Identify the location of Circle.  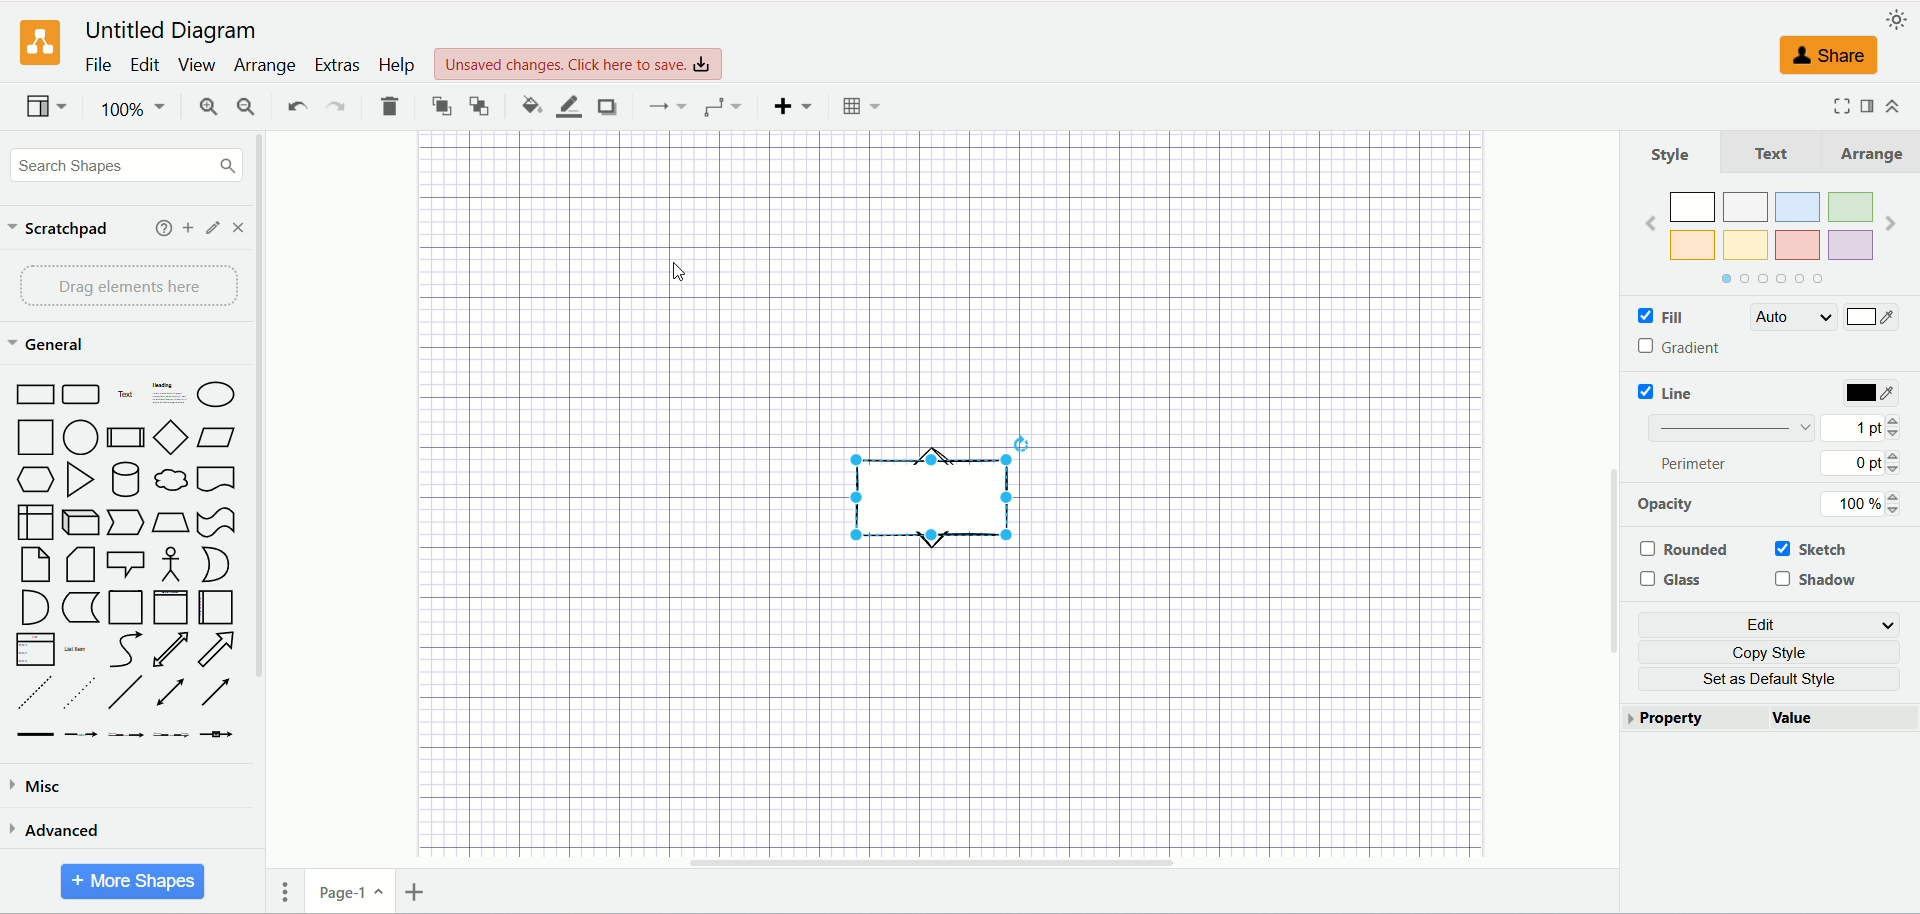
(80, 438).